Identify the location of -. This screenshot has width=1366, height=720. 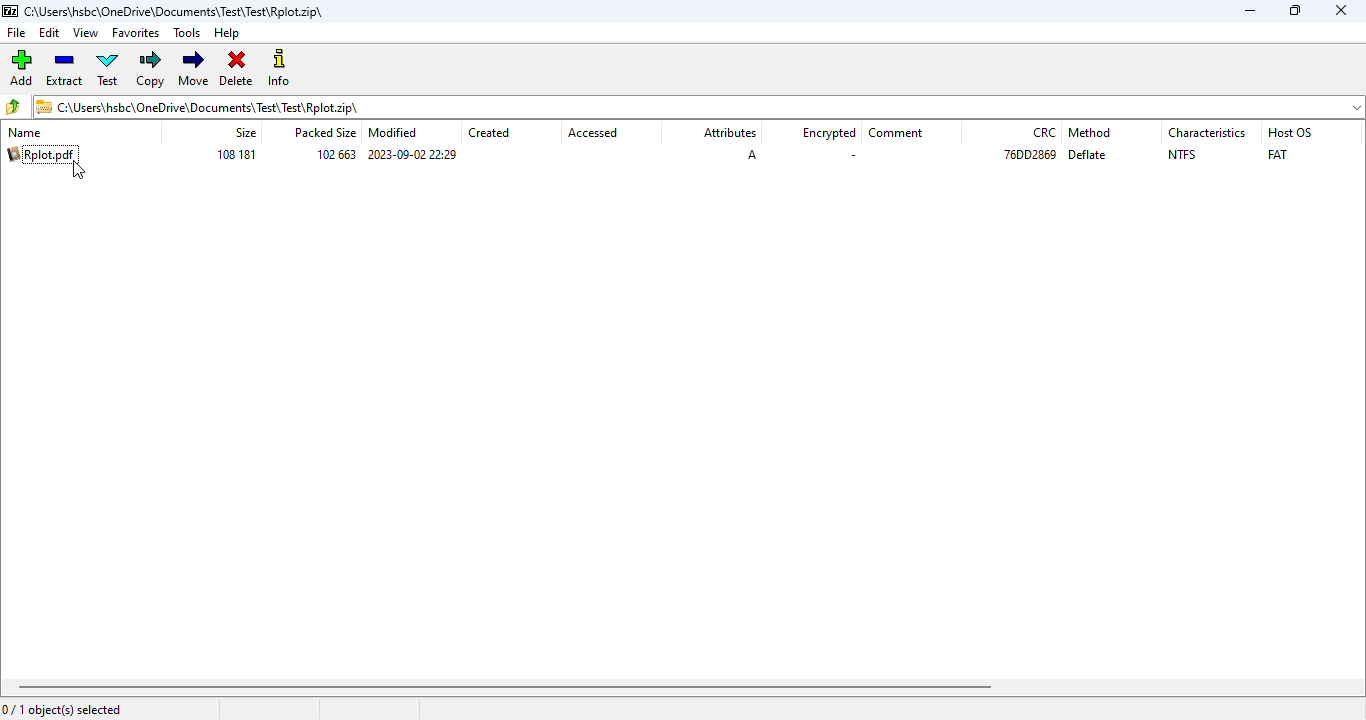
(853, 155).